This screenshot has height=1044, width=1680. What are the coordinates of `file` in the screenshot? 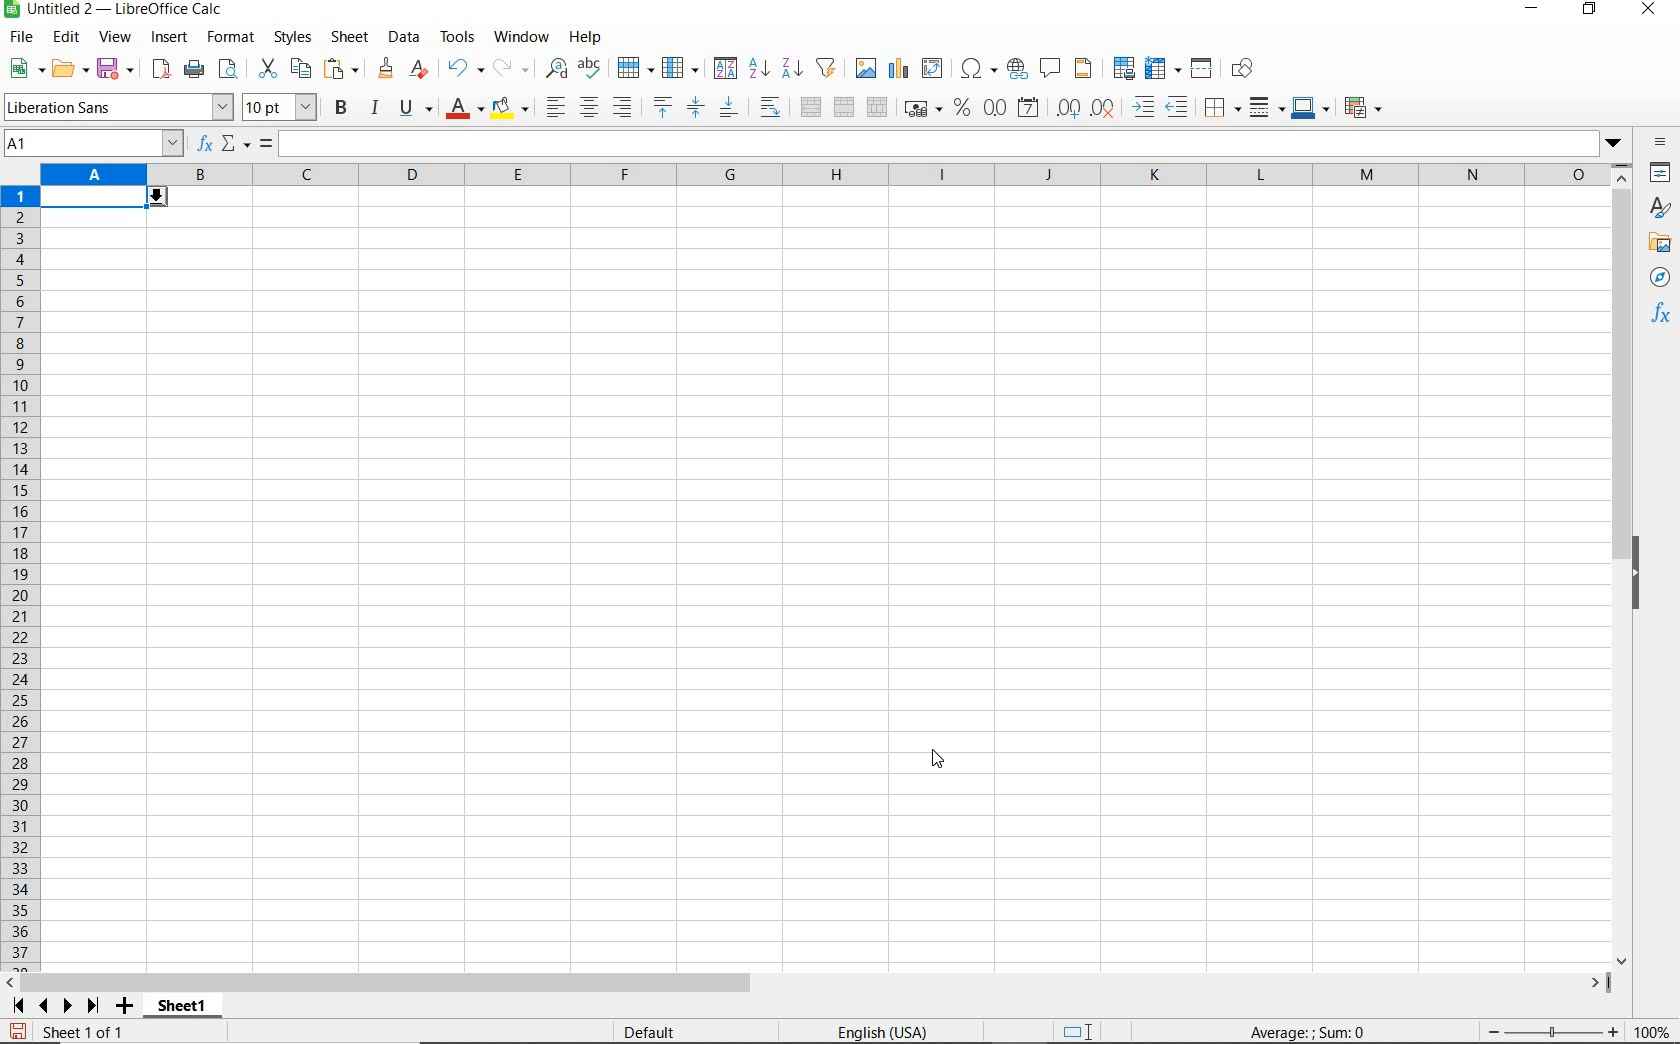 It's located at (18, 40).